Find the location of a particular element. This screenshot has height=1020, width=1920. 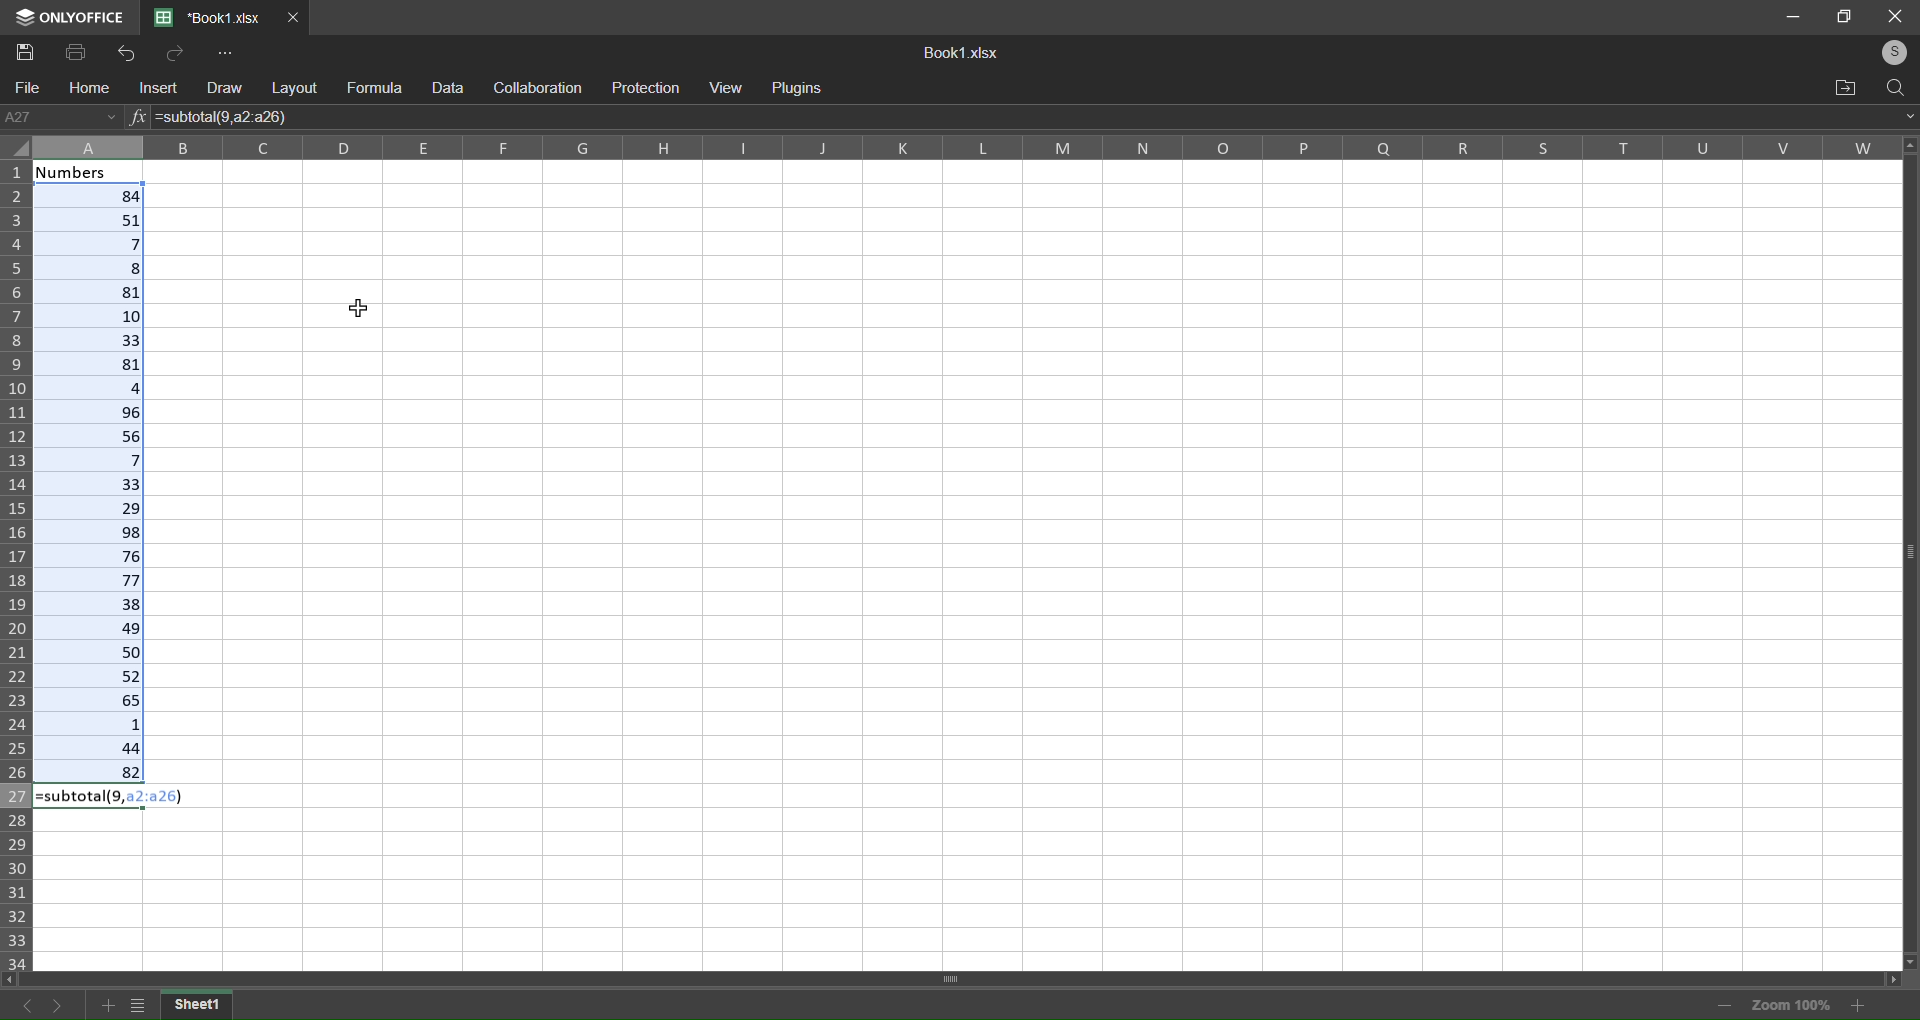

draw is located at coordinates (222, 88).